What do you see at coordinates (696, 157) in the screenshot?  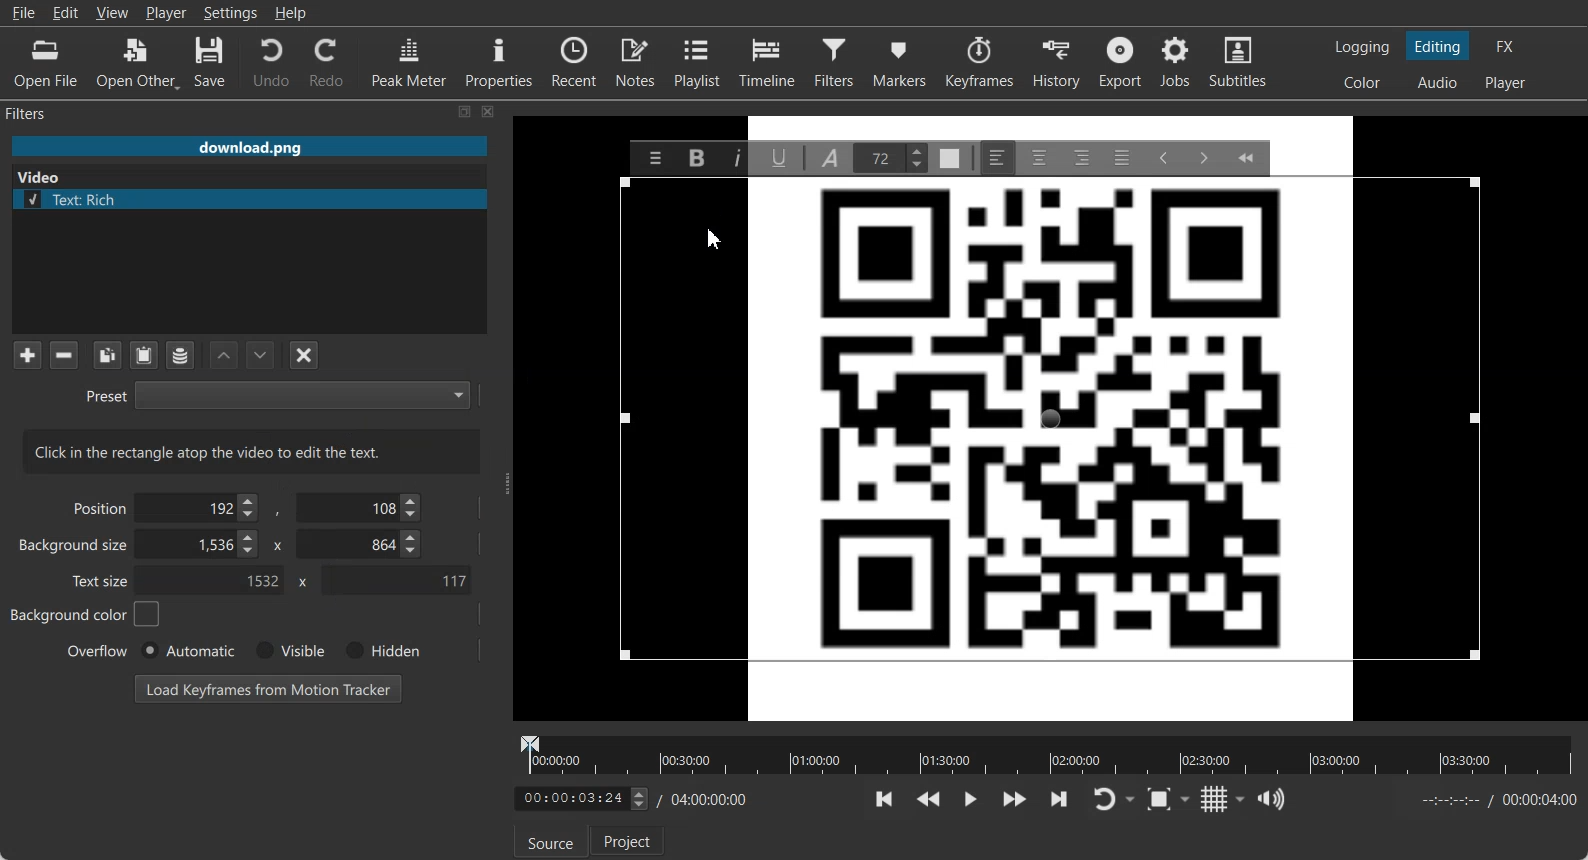 I see `Bold` at bounding box center [696, 157].